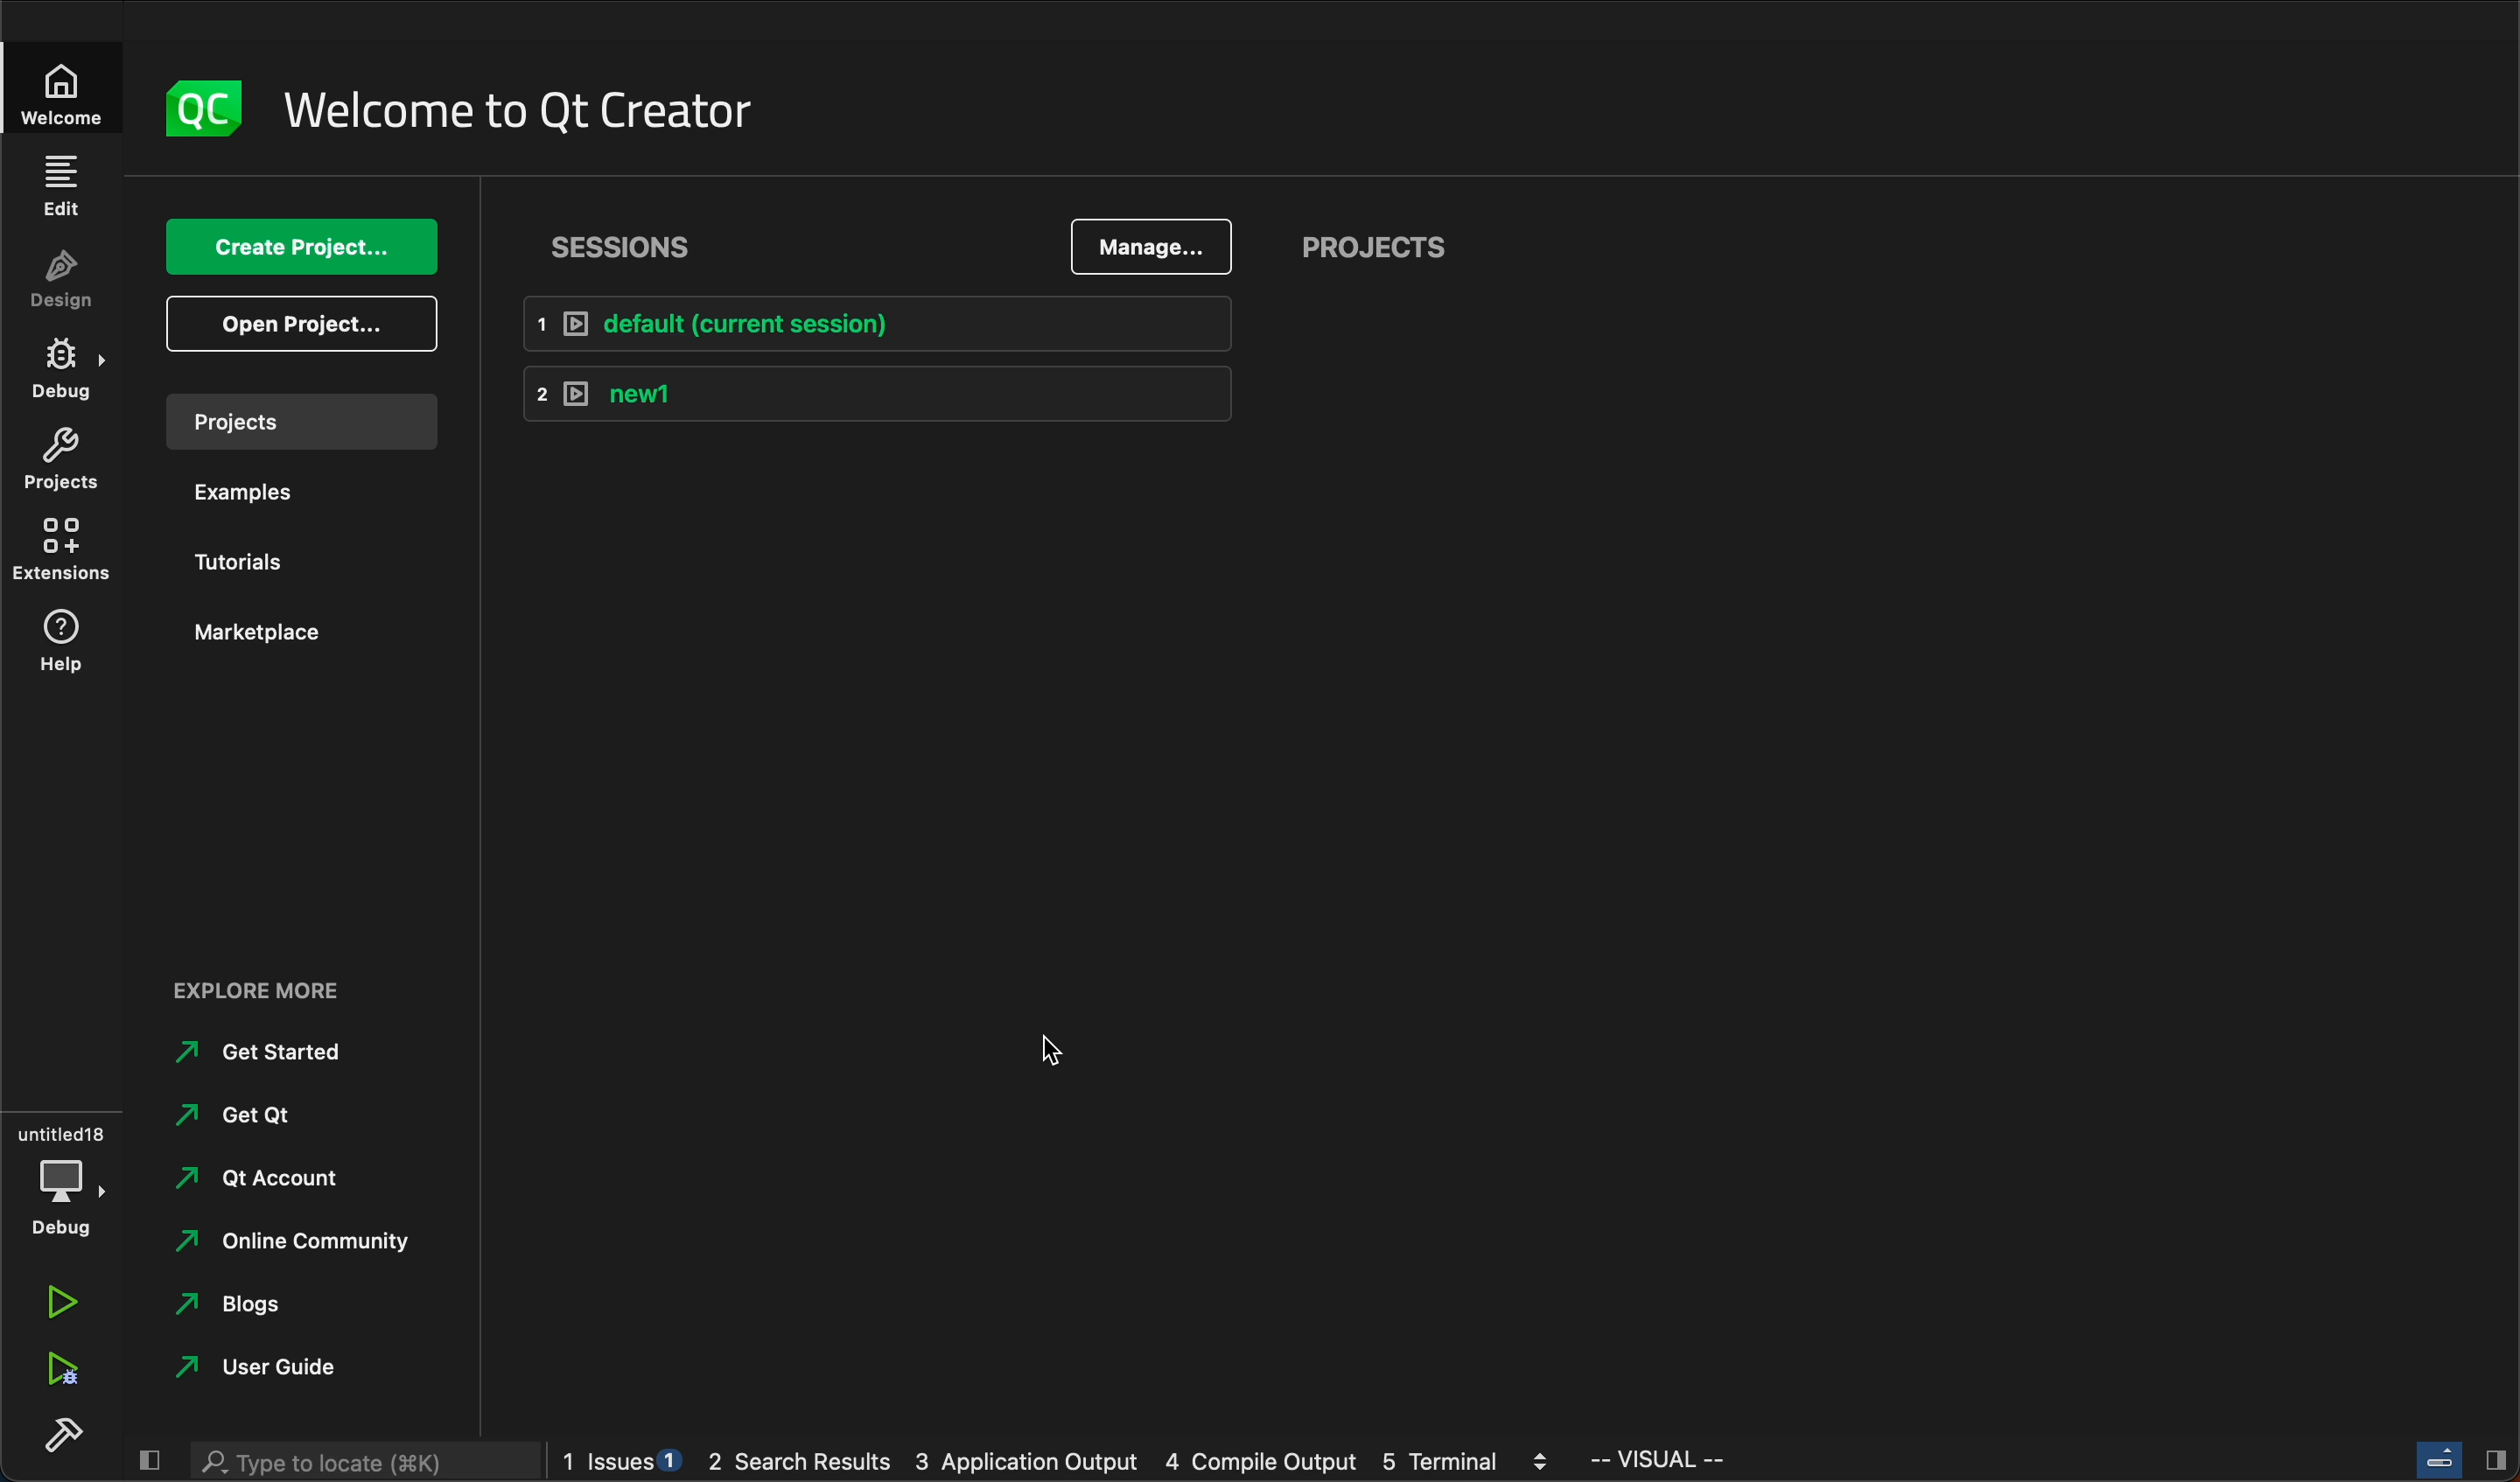 The image size is (2520, 1482). I want to click on open, so click(297, 322).